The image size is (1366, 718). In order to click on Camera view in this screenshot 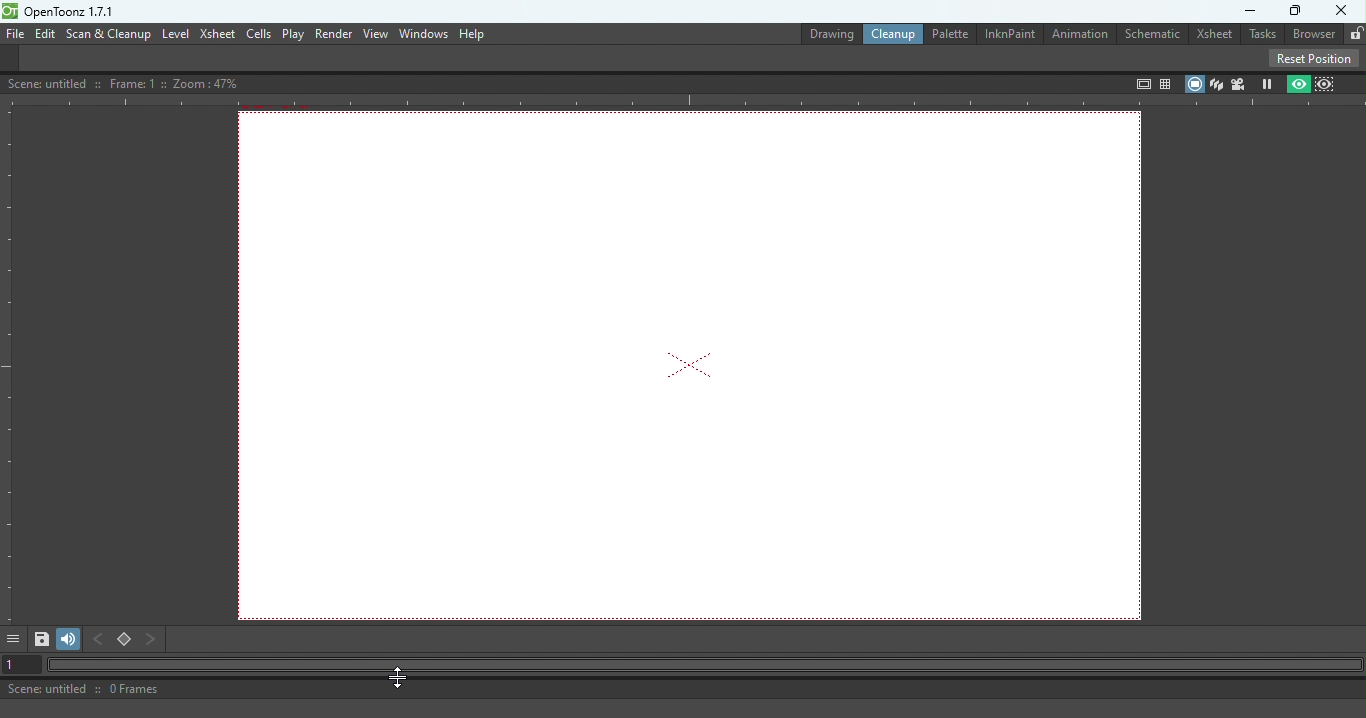, I will do `click(1239, 84)`.